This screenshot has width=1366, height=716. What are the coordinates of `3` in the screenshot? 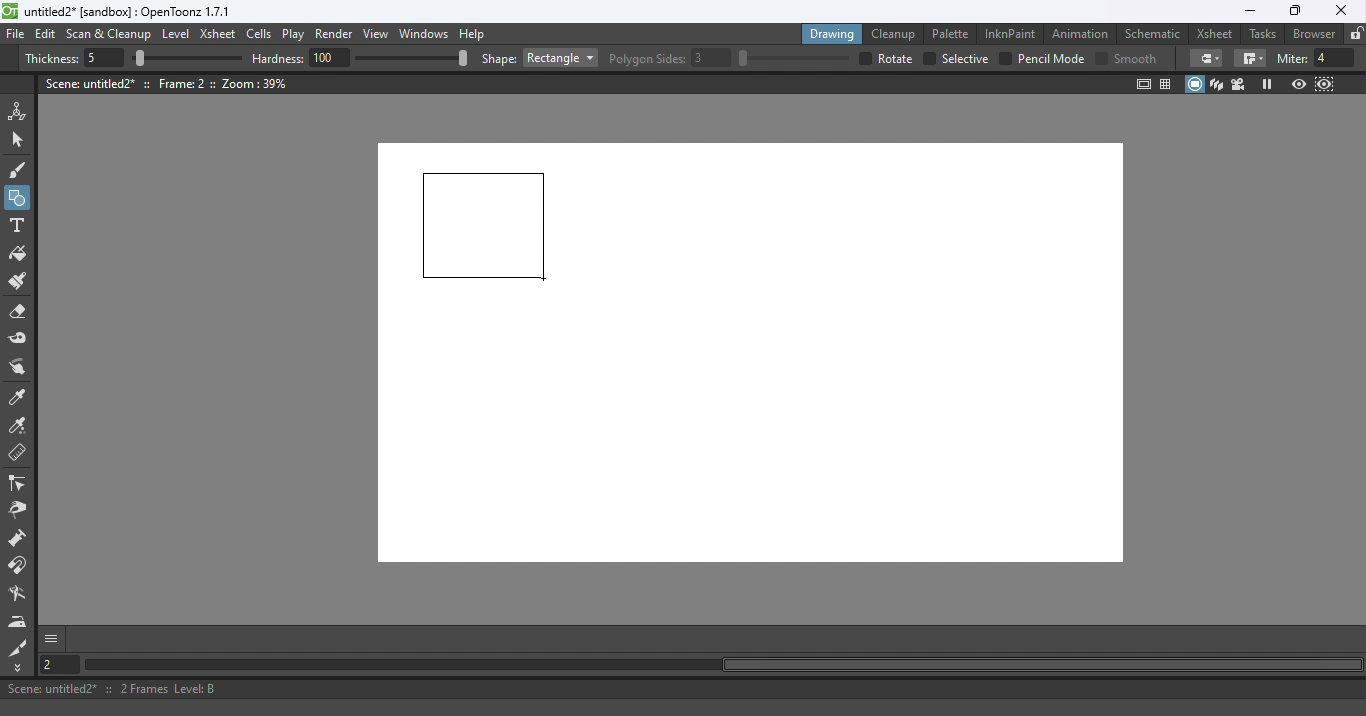 It's located at (712, 58).